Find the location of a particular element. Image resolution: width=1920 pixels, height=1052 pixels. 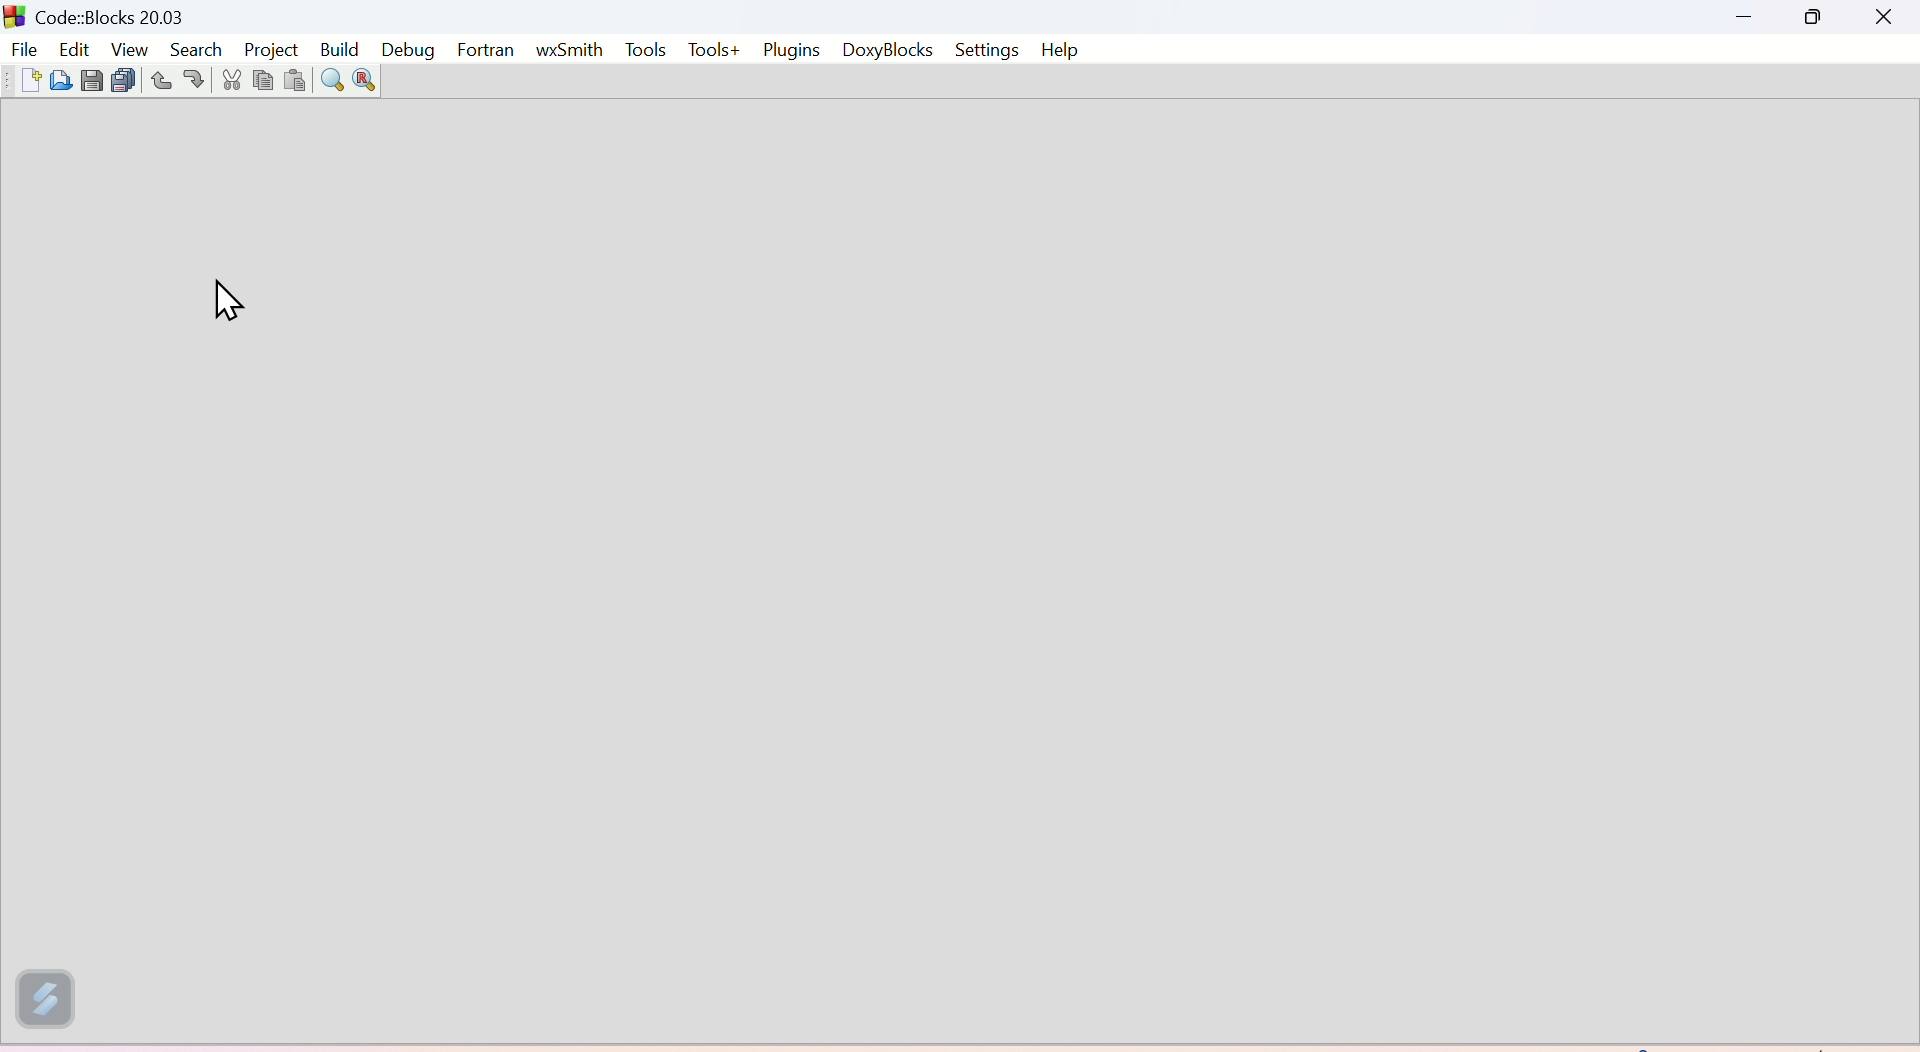

Fortran is located at coordinates (485, 49).